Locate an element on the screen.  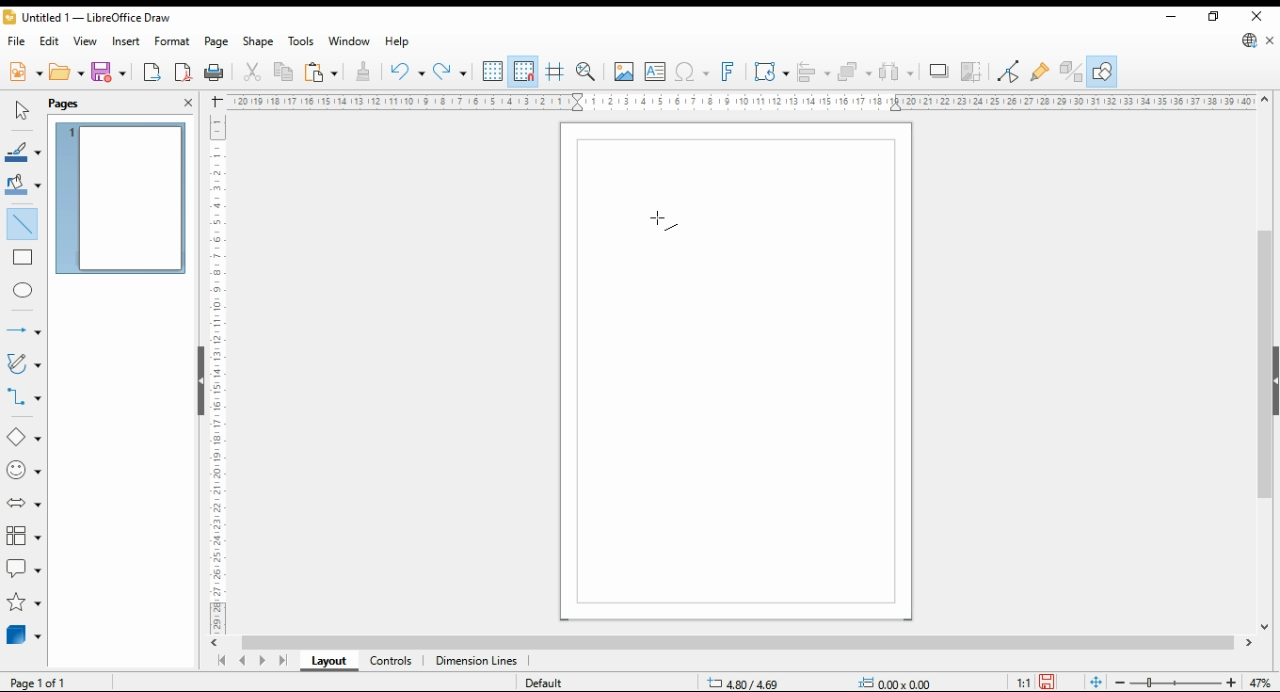
insert image is located at coordinates (623, 71).